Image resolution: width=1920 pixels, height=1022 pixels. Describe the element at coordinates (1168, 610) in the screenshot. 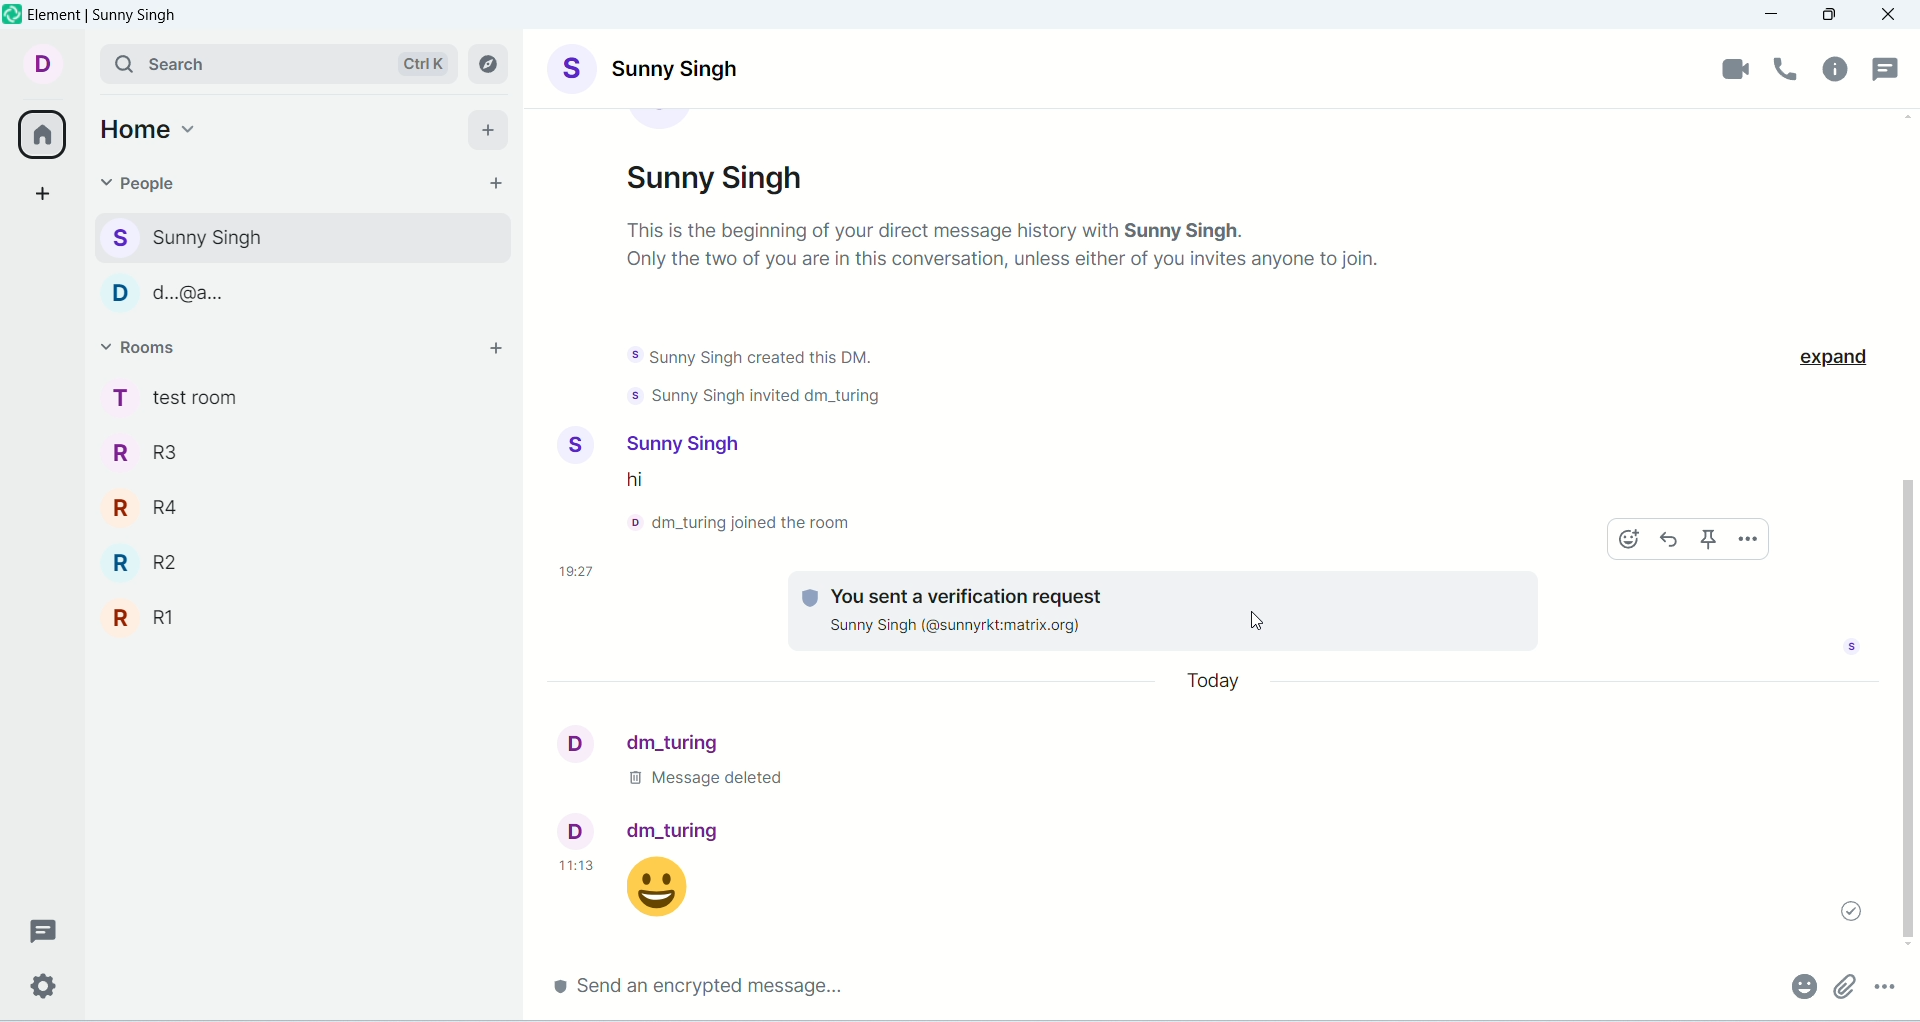

I see `text` at that location.